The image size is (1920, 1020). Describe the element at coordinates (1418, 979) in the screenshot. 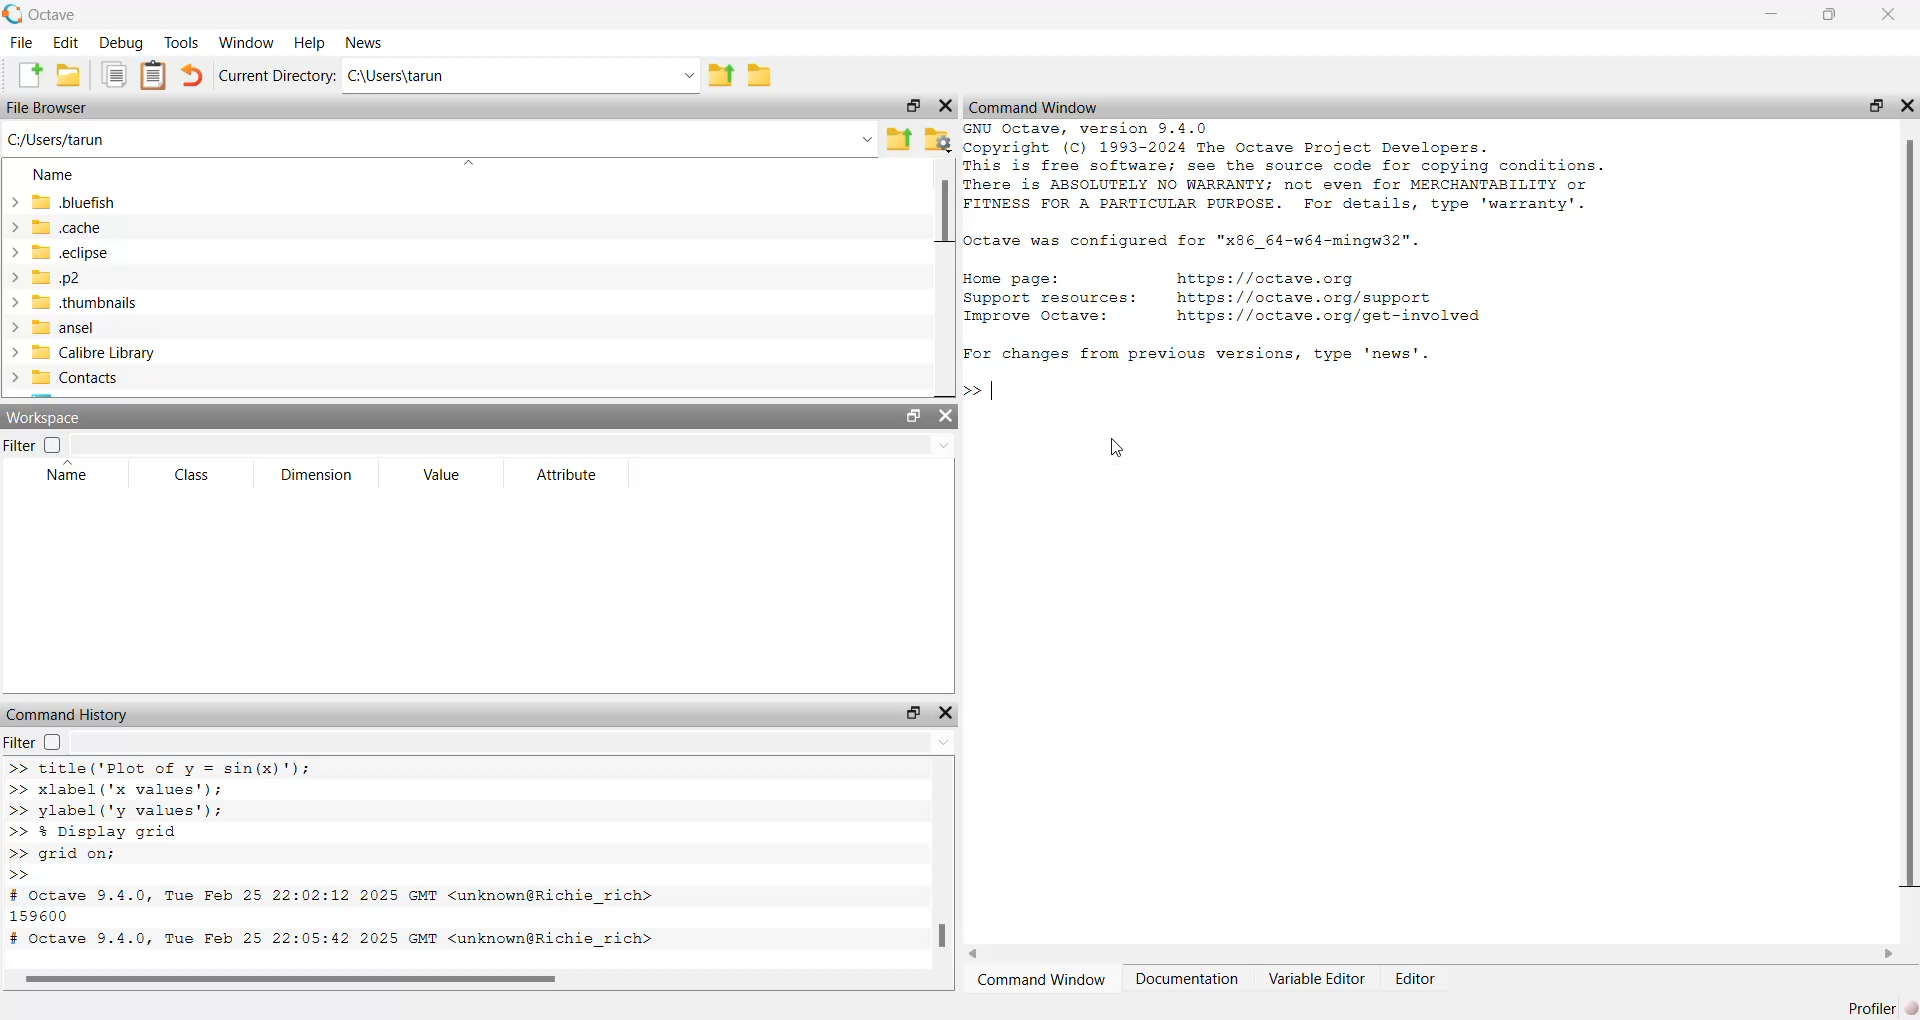

I see `Editor` at that location.